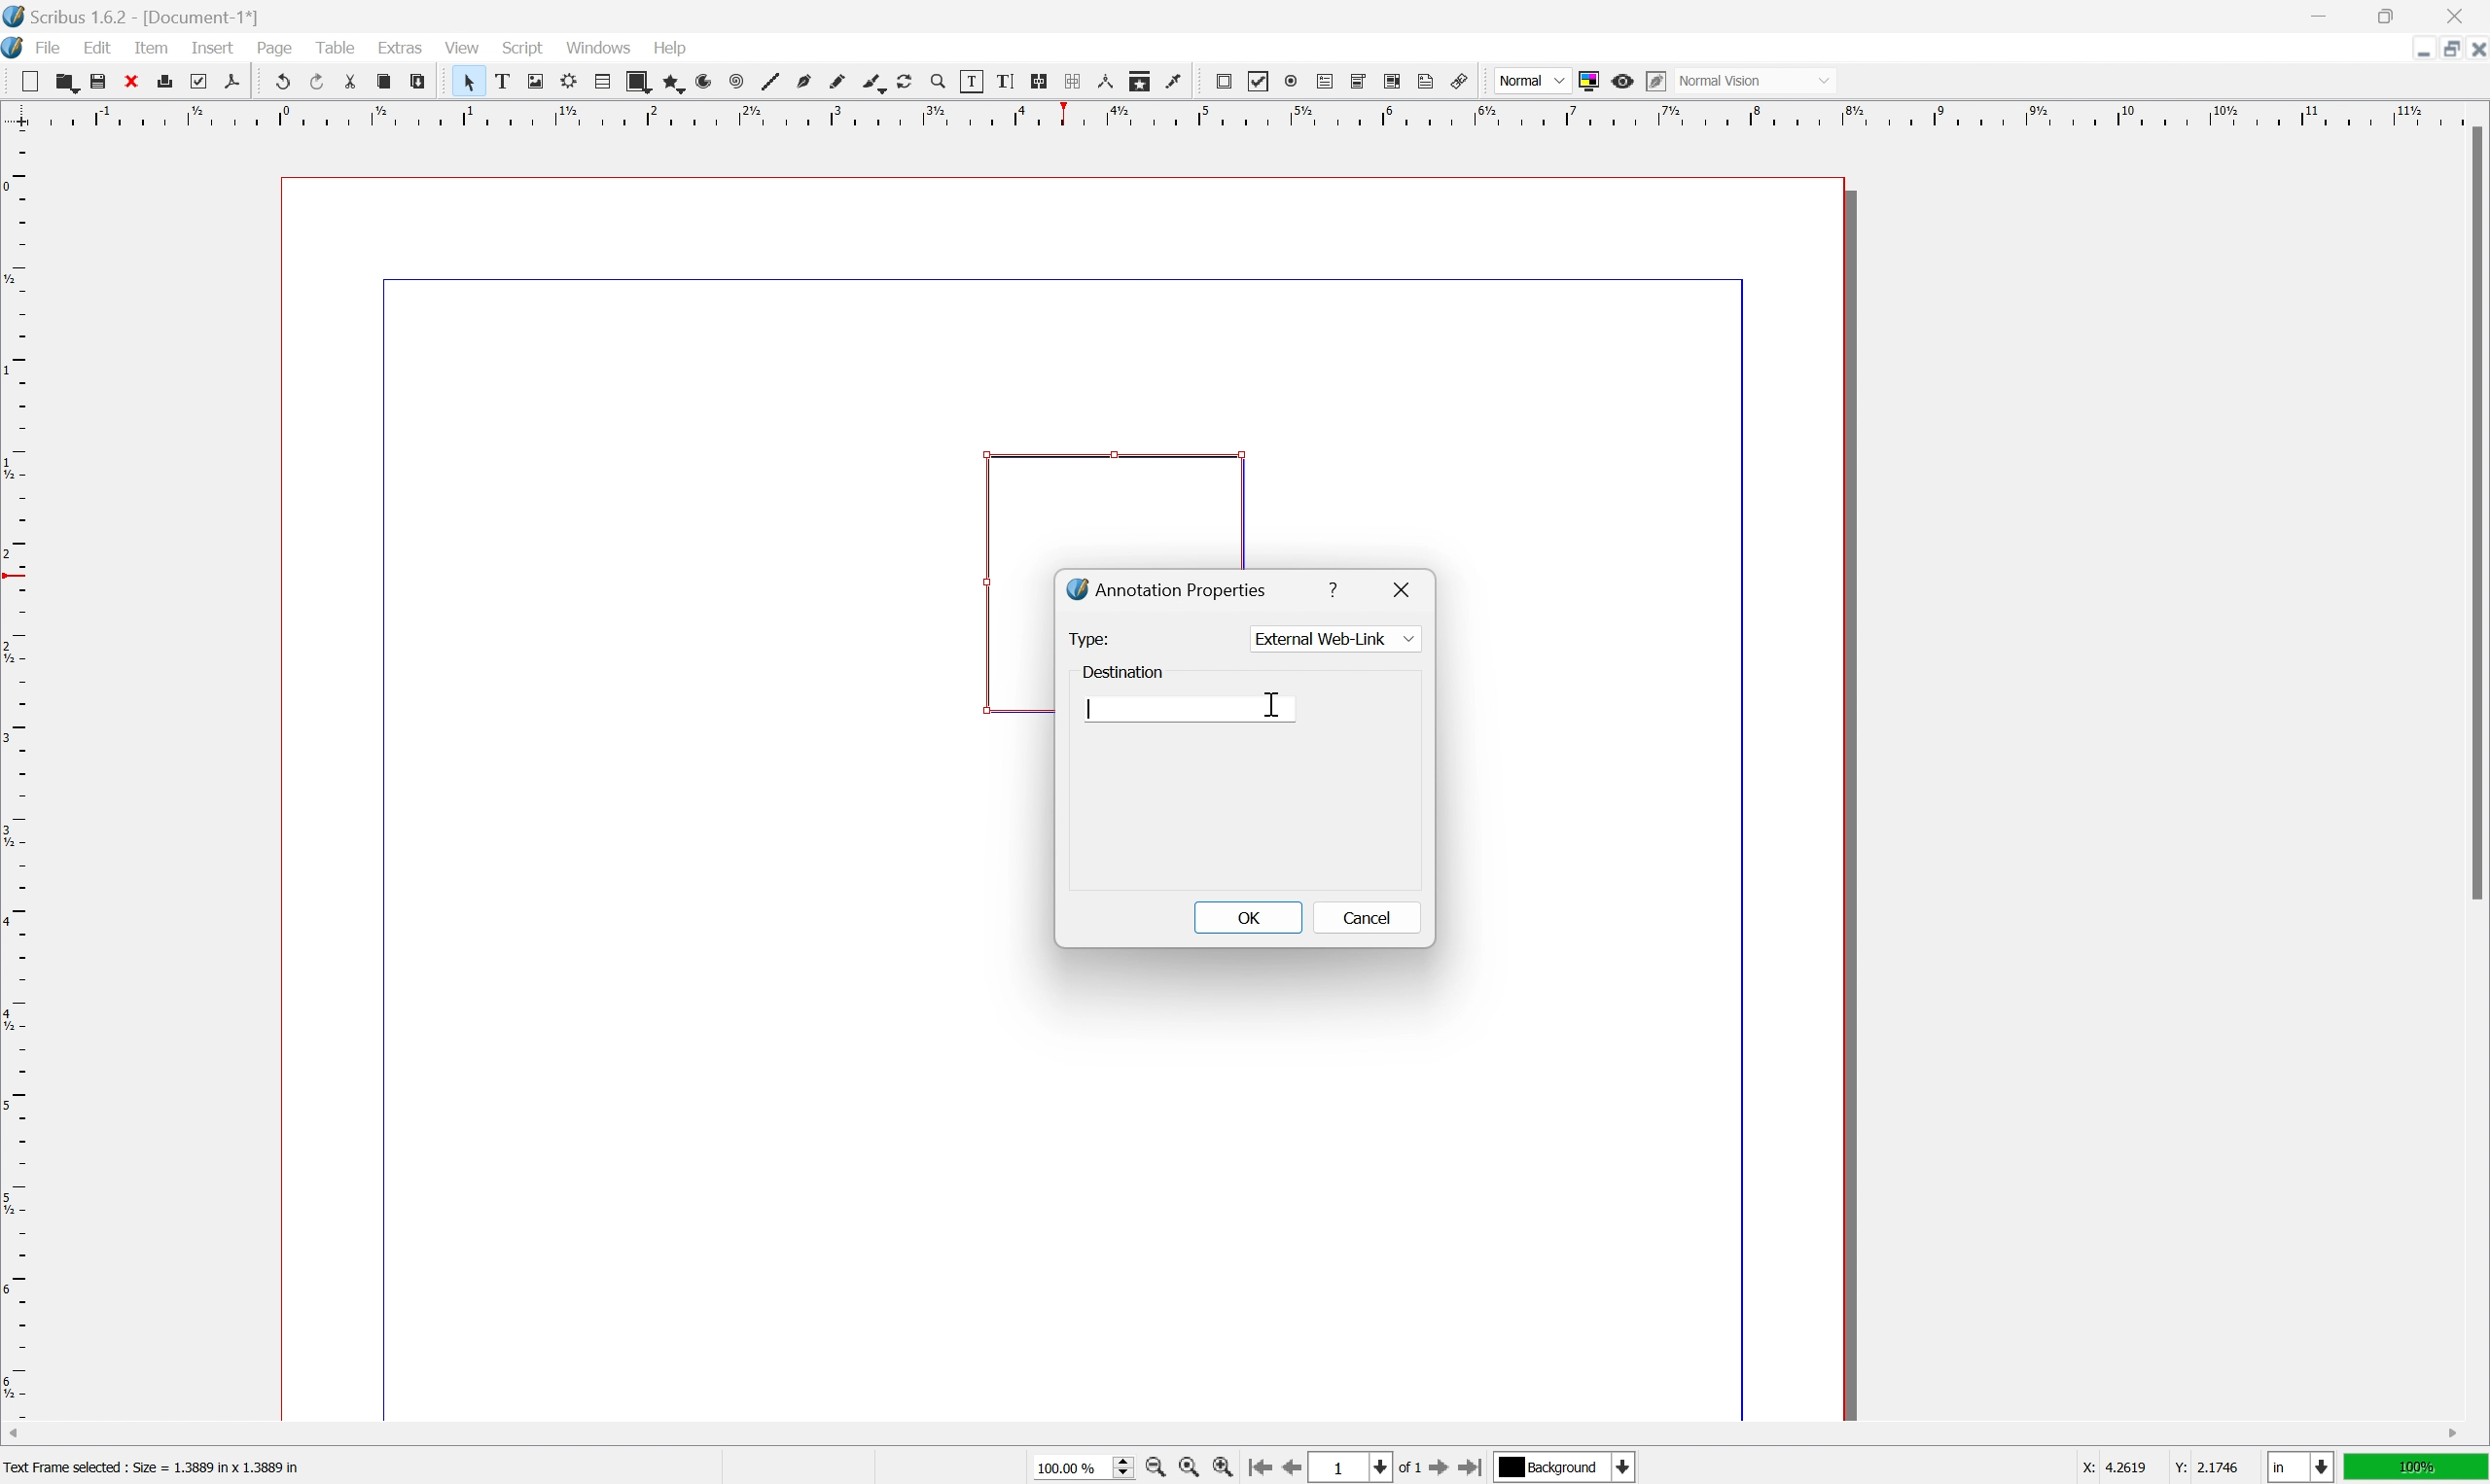 This screenshot has width=2490, height=1484. What do you see at coordinates (1105, 81) in the screenshot?
I see `measurements` at bounding box center [1105, 81].